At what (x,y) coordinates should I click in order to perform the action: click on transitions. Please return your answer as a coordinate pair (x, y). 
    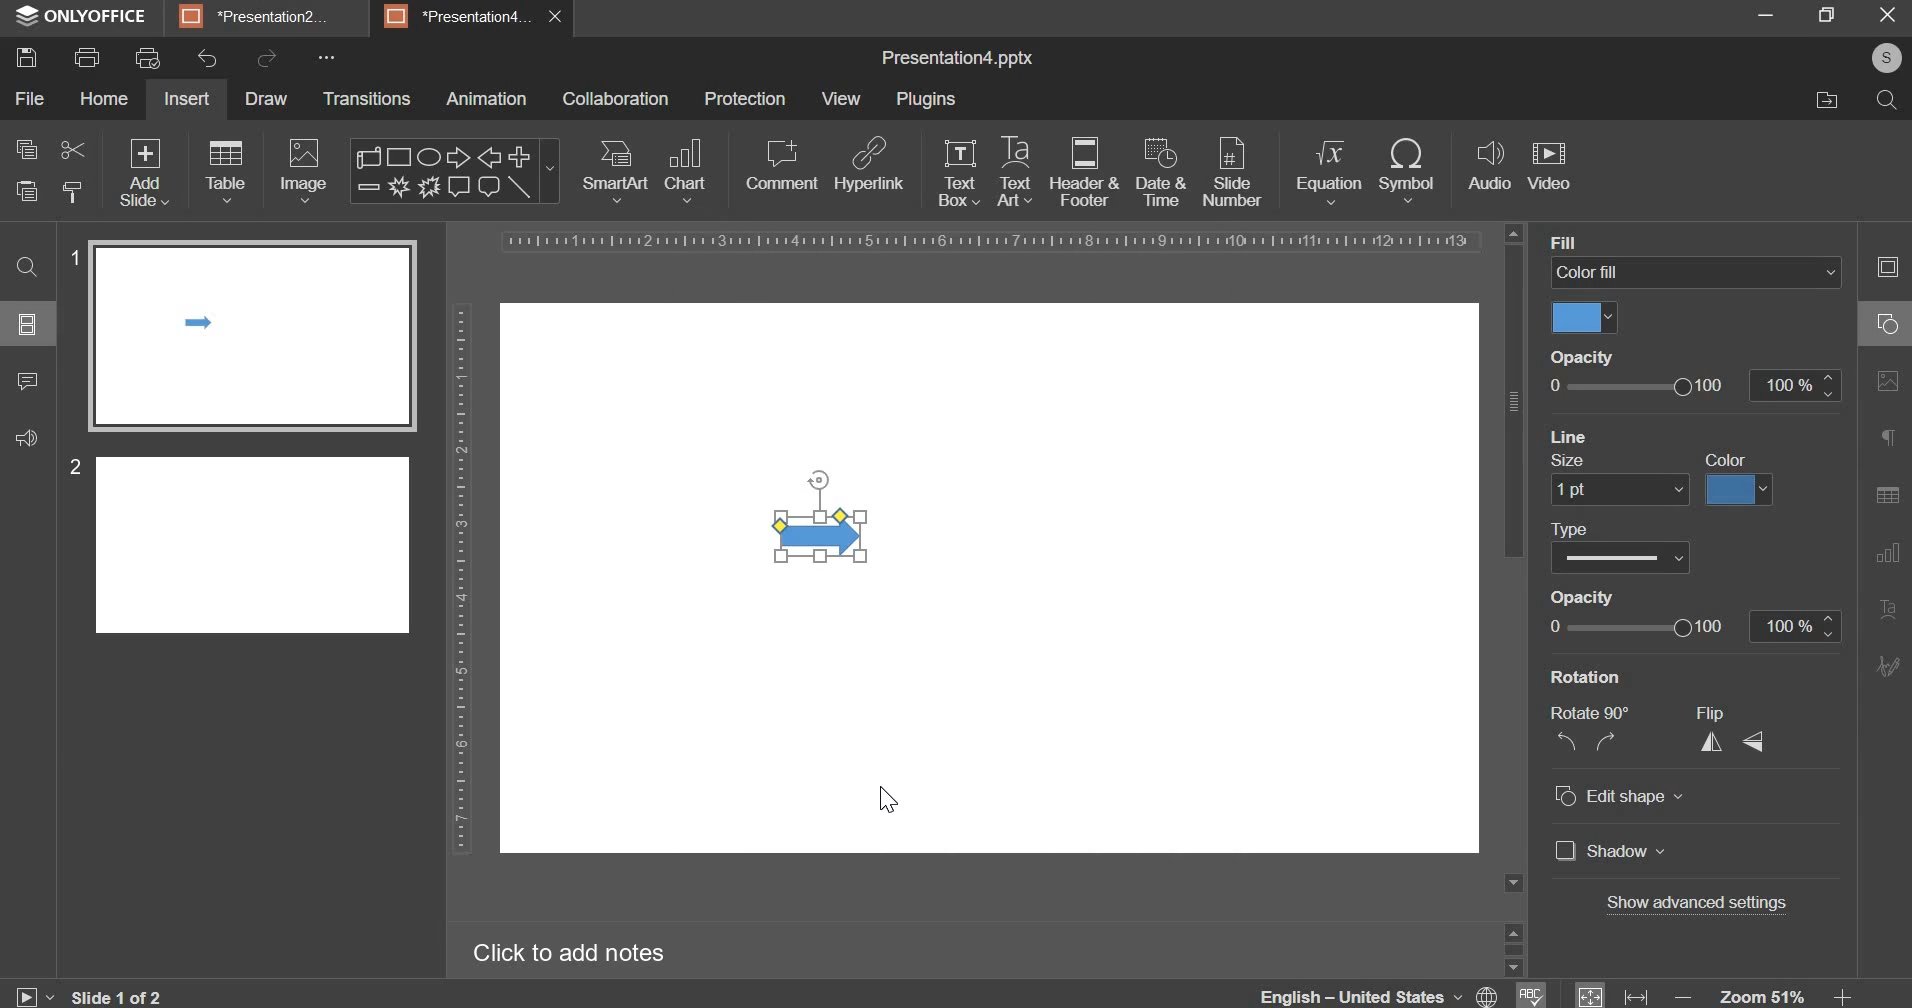
    Looking at the image, I should click on (368, 100).